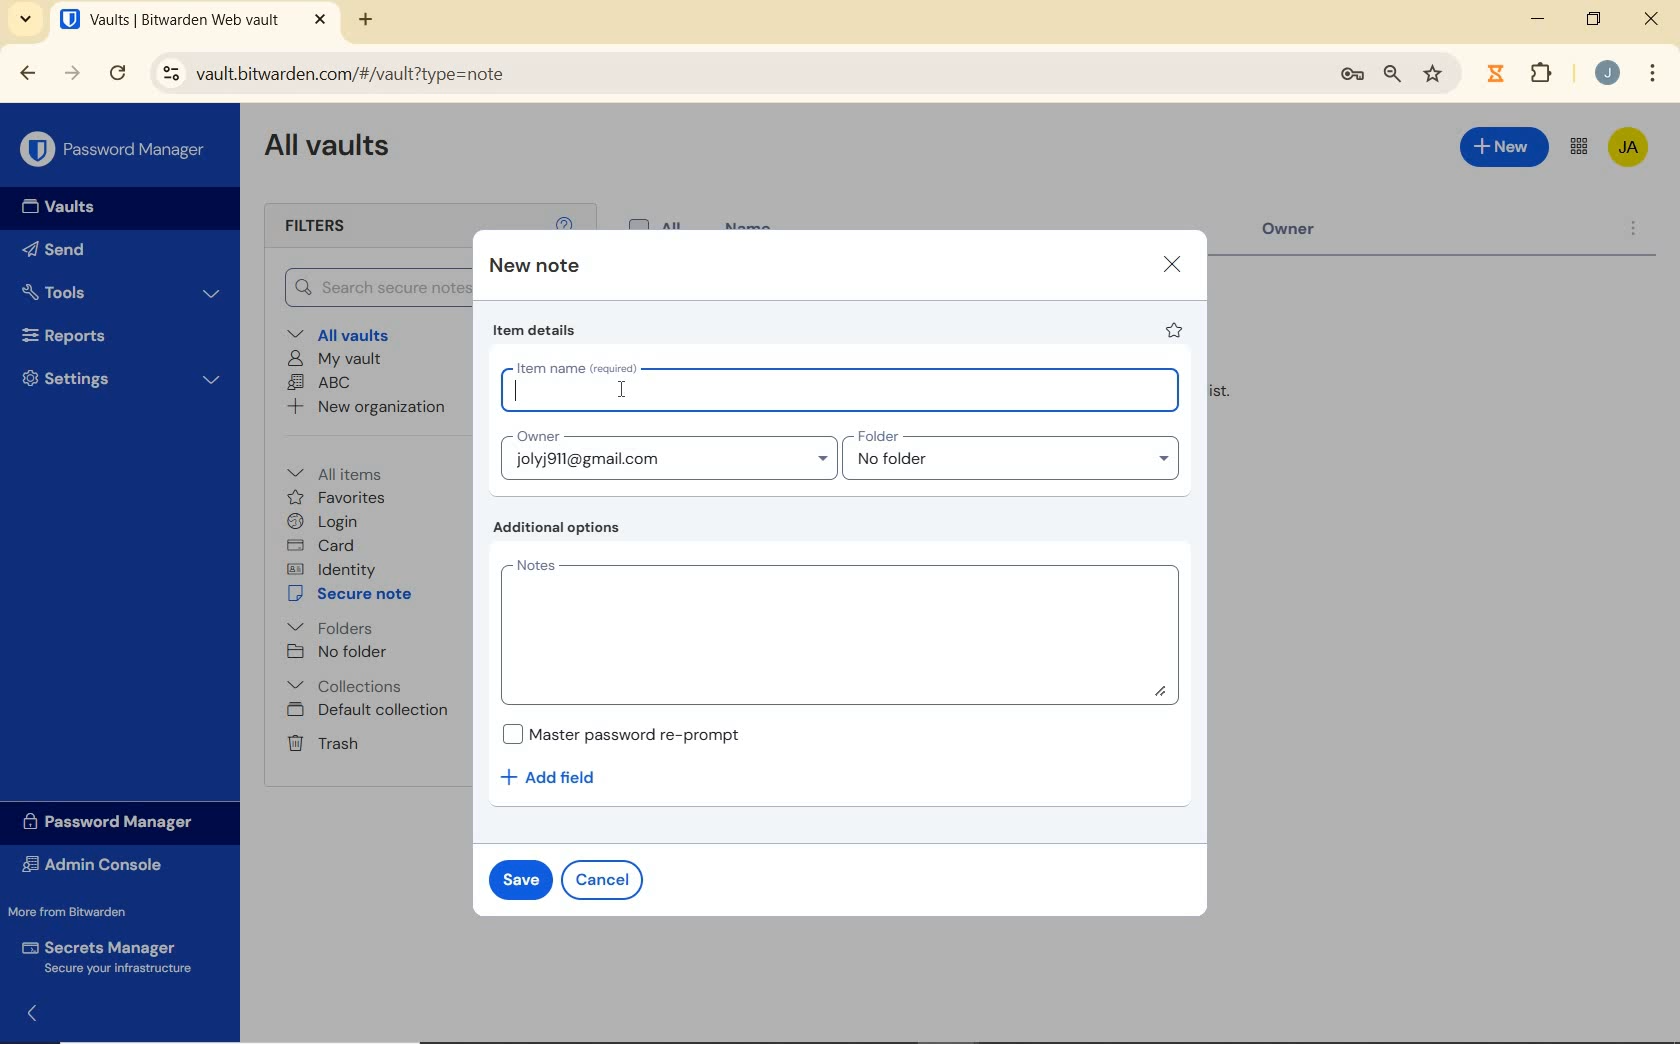 The width and height of the screenshot is (1680, 1044). What do you see at coordinates (1651, 18) in the screenshot?
I see `close` at bounding box center [1651, 18].